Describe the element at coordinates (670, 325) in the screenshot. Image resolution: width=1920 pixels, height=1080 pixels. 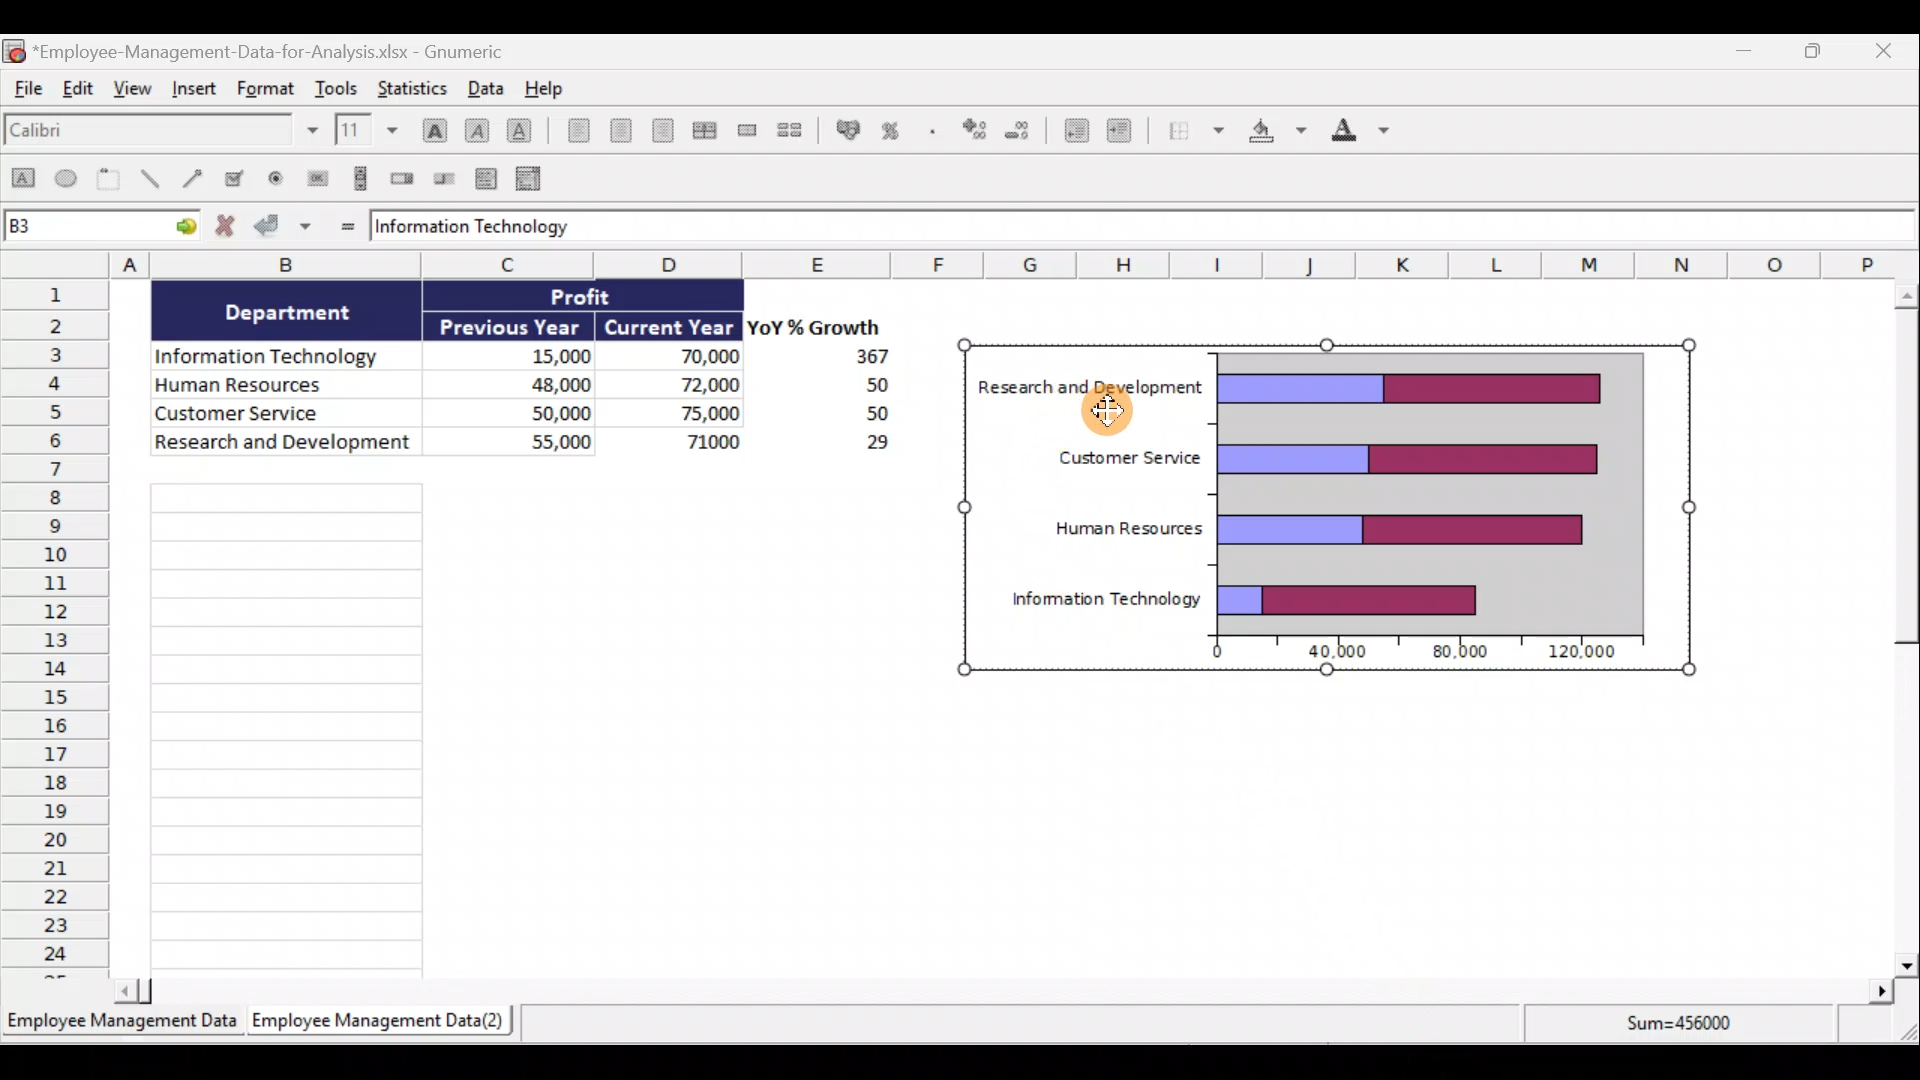
I see `Current Year` at that location.